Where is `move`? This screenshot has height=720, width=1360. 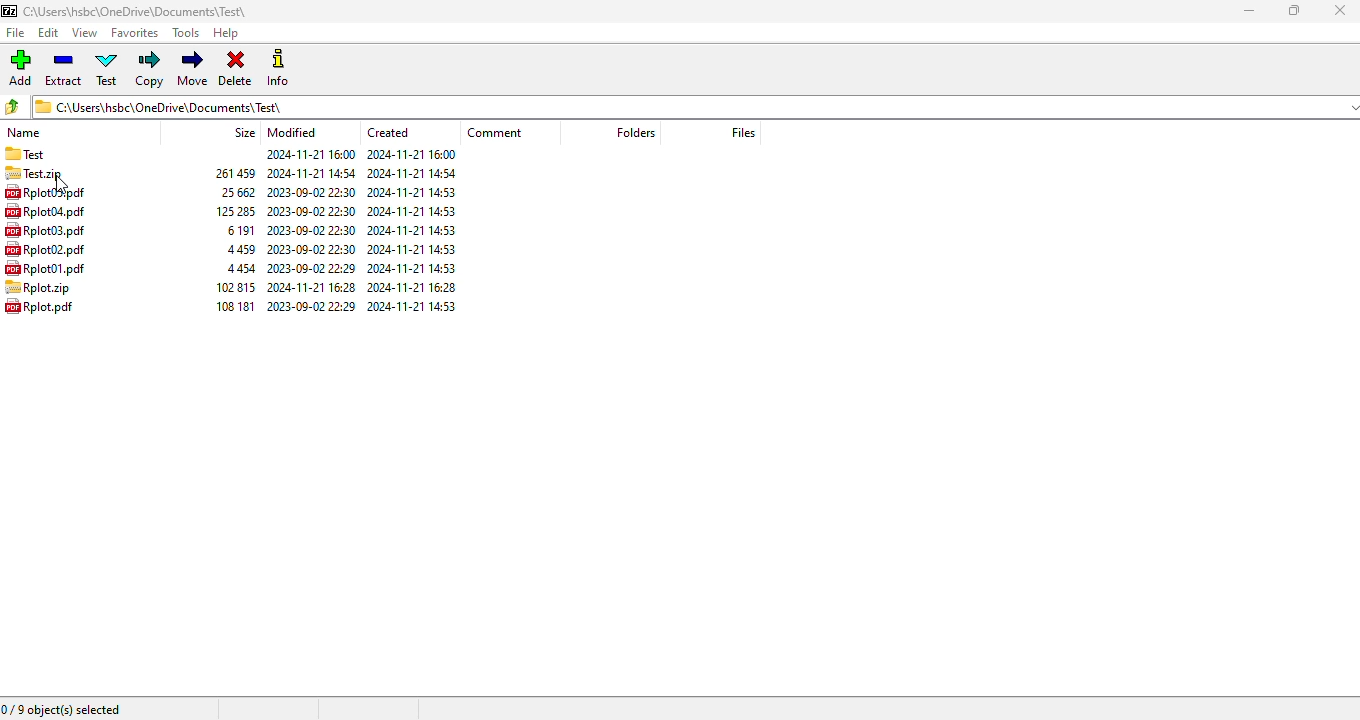 move is located at coordinates (194, 69).